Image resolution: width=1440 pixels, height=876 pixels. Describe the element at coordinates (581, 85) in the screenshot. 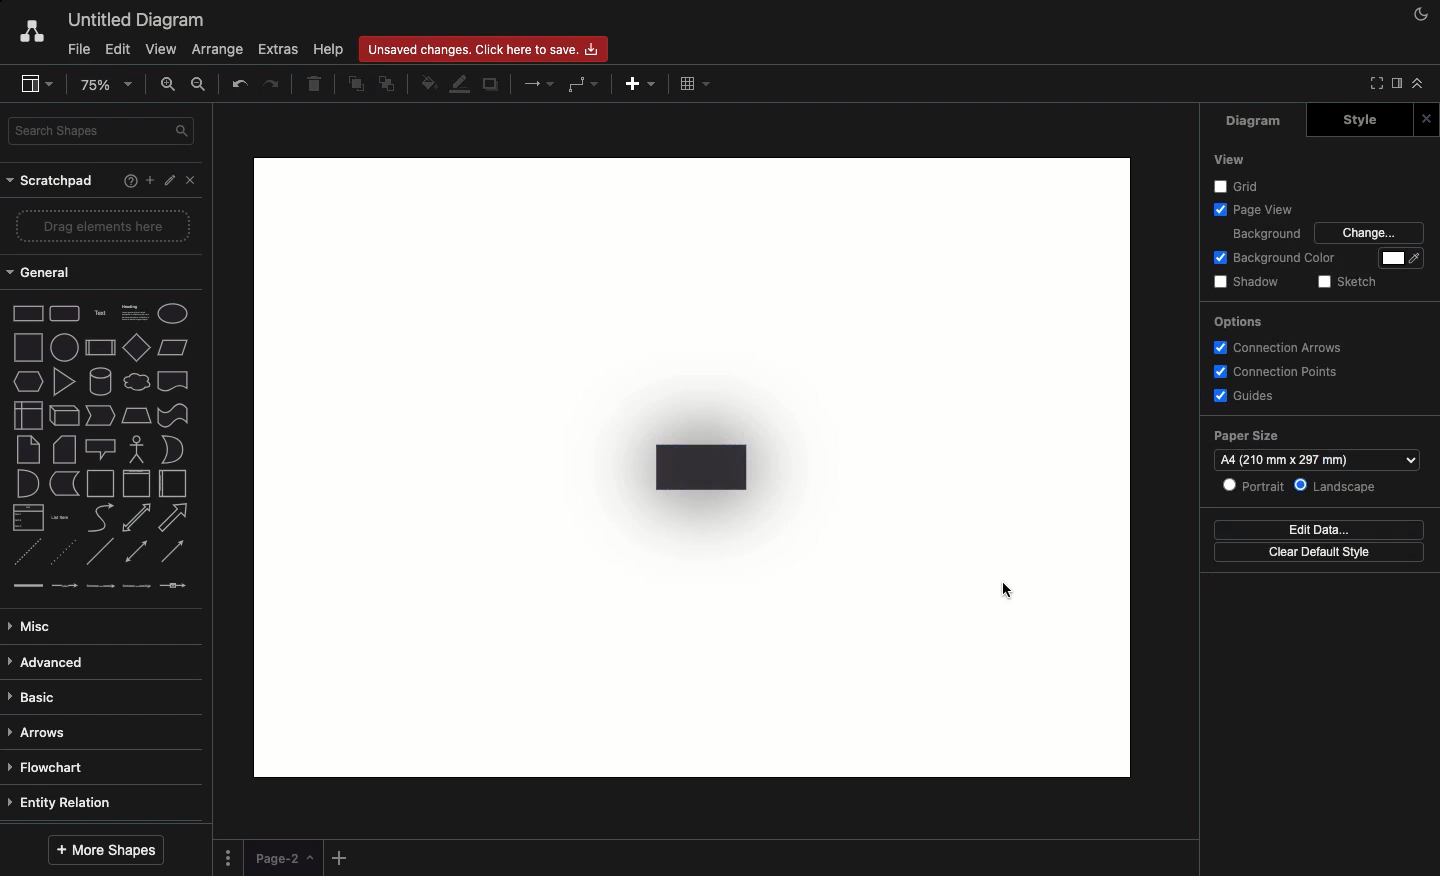

I see `Waypoints` at that location.